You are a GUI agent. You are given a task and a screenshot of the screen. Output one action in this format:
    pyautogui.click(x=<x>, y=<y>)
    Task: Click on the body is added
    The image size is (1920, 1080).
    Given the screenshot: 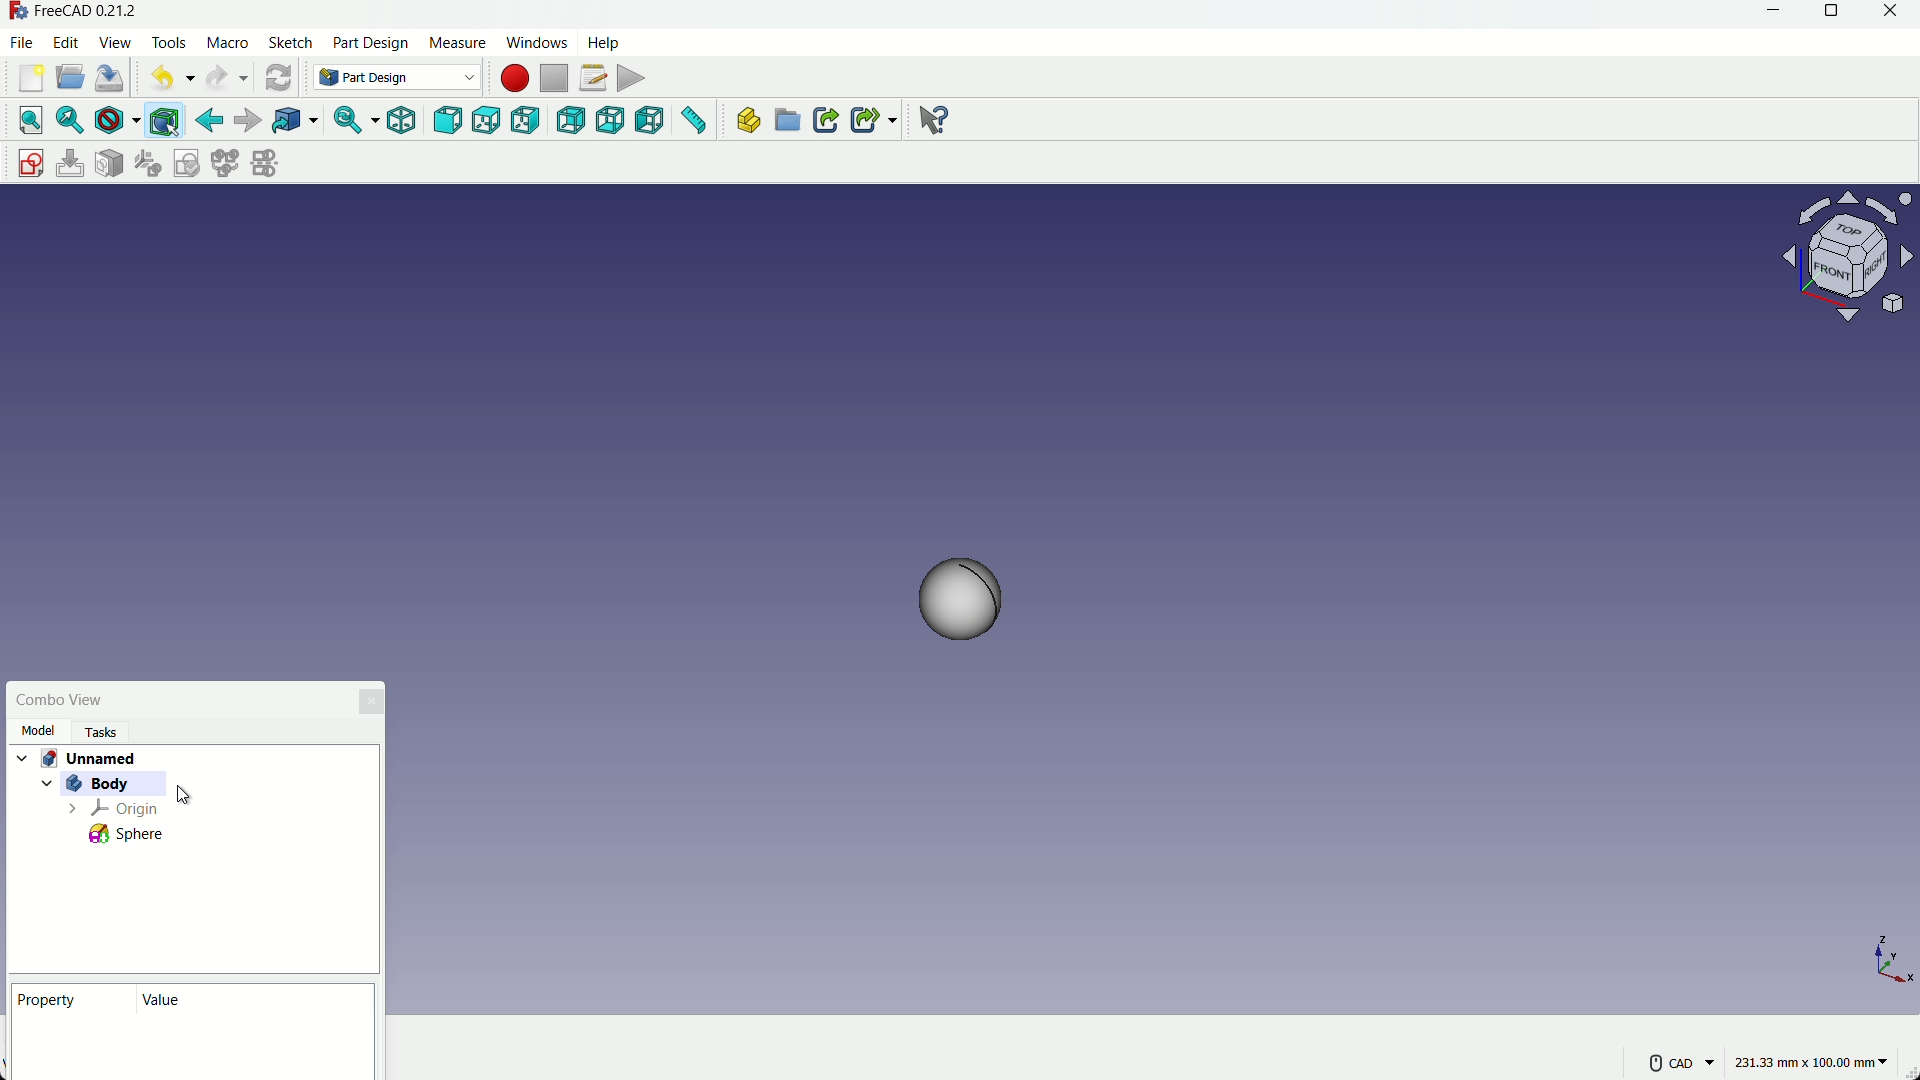 What is the action you would take?
    pyautogui.click(x=92, y=786)
    